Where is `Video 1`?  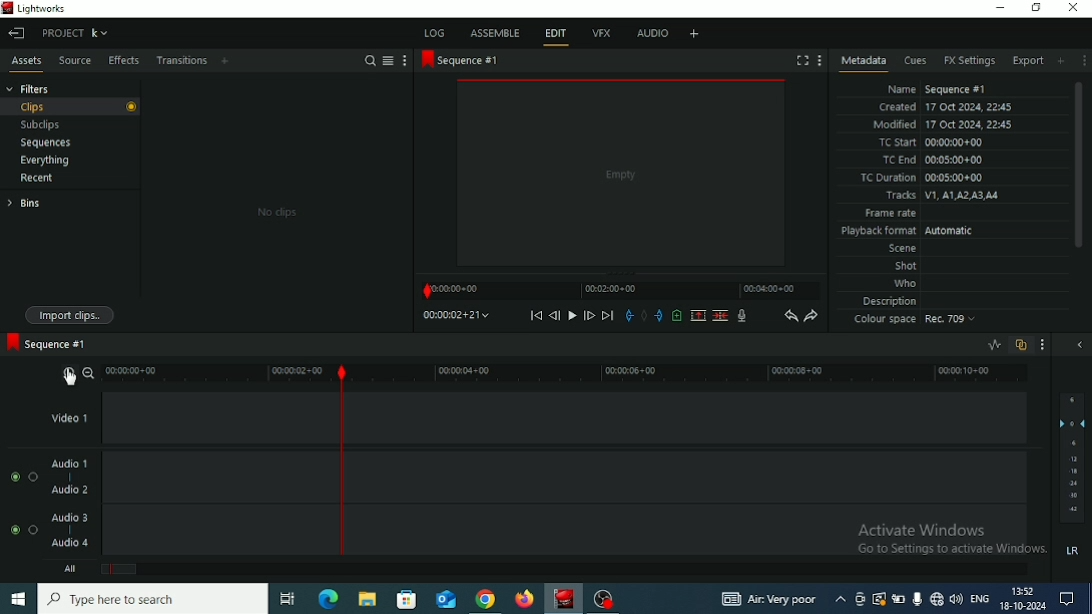 Video 1 is located at coordinates (75, 420).